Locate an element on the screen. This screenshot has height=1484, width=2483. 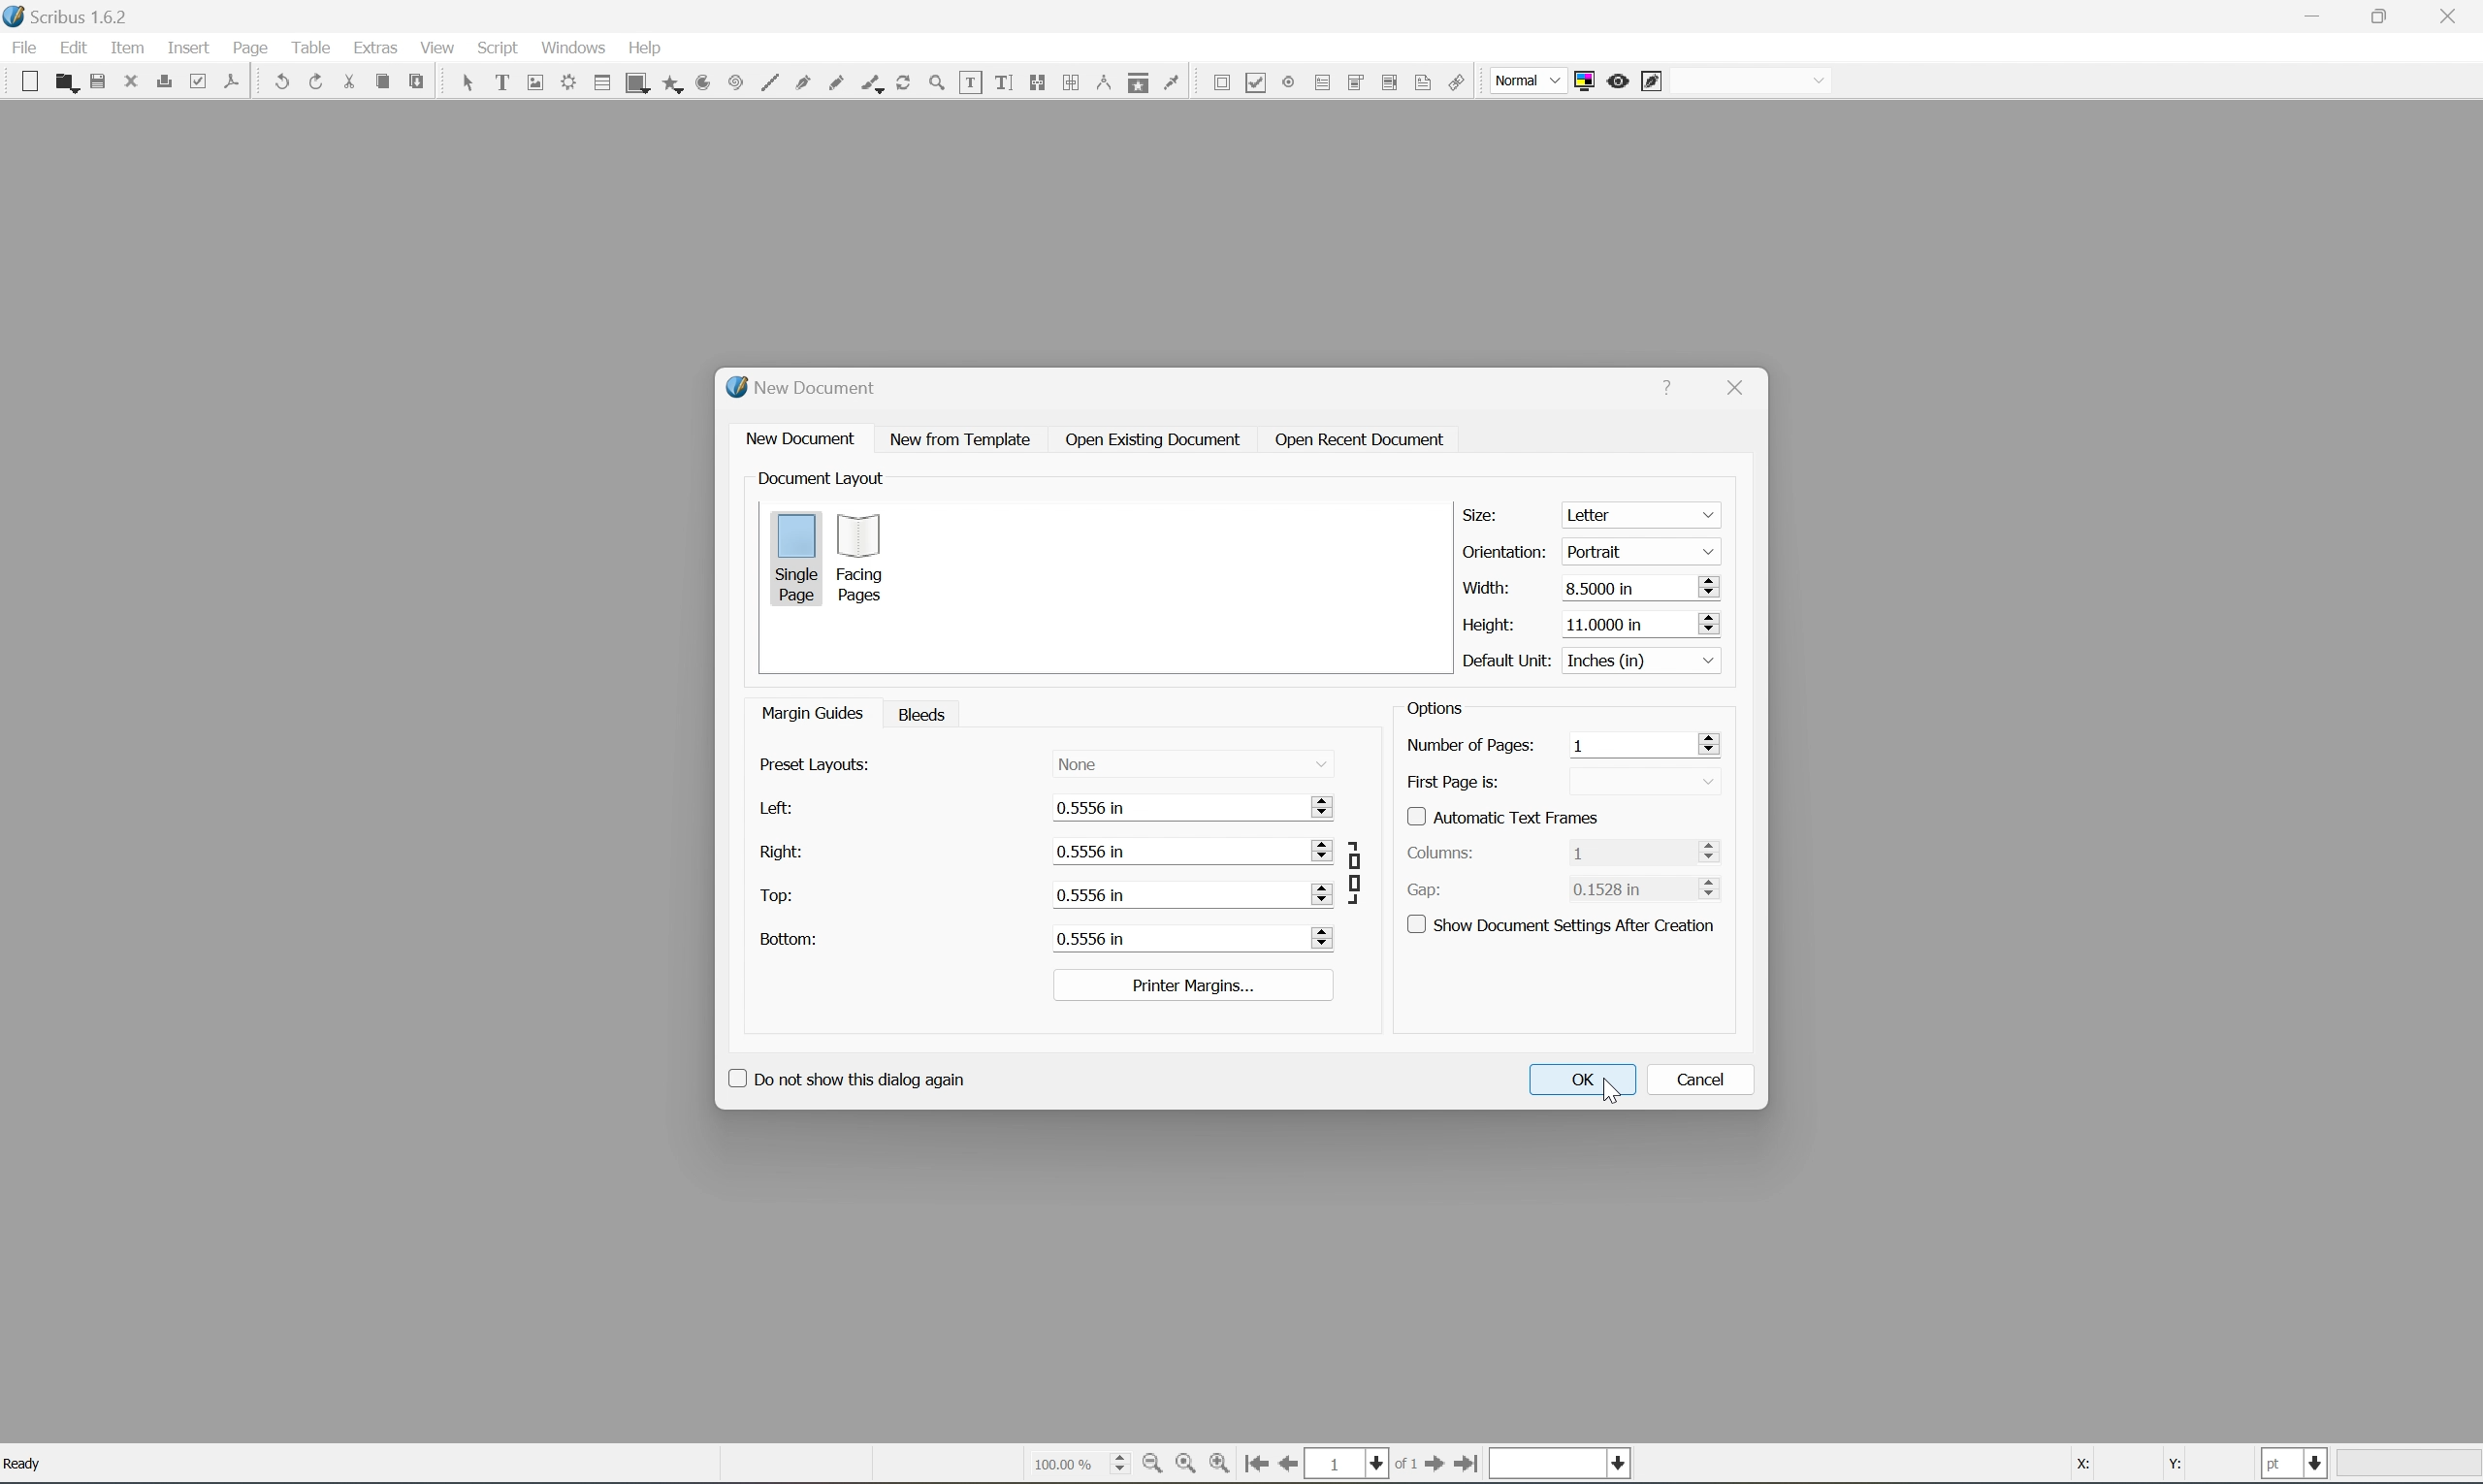
render frame is located at coordinates (569, 82).